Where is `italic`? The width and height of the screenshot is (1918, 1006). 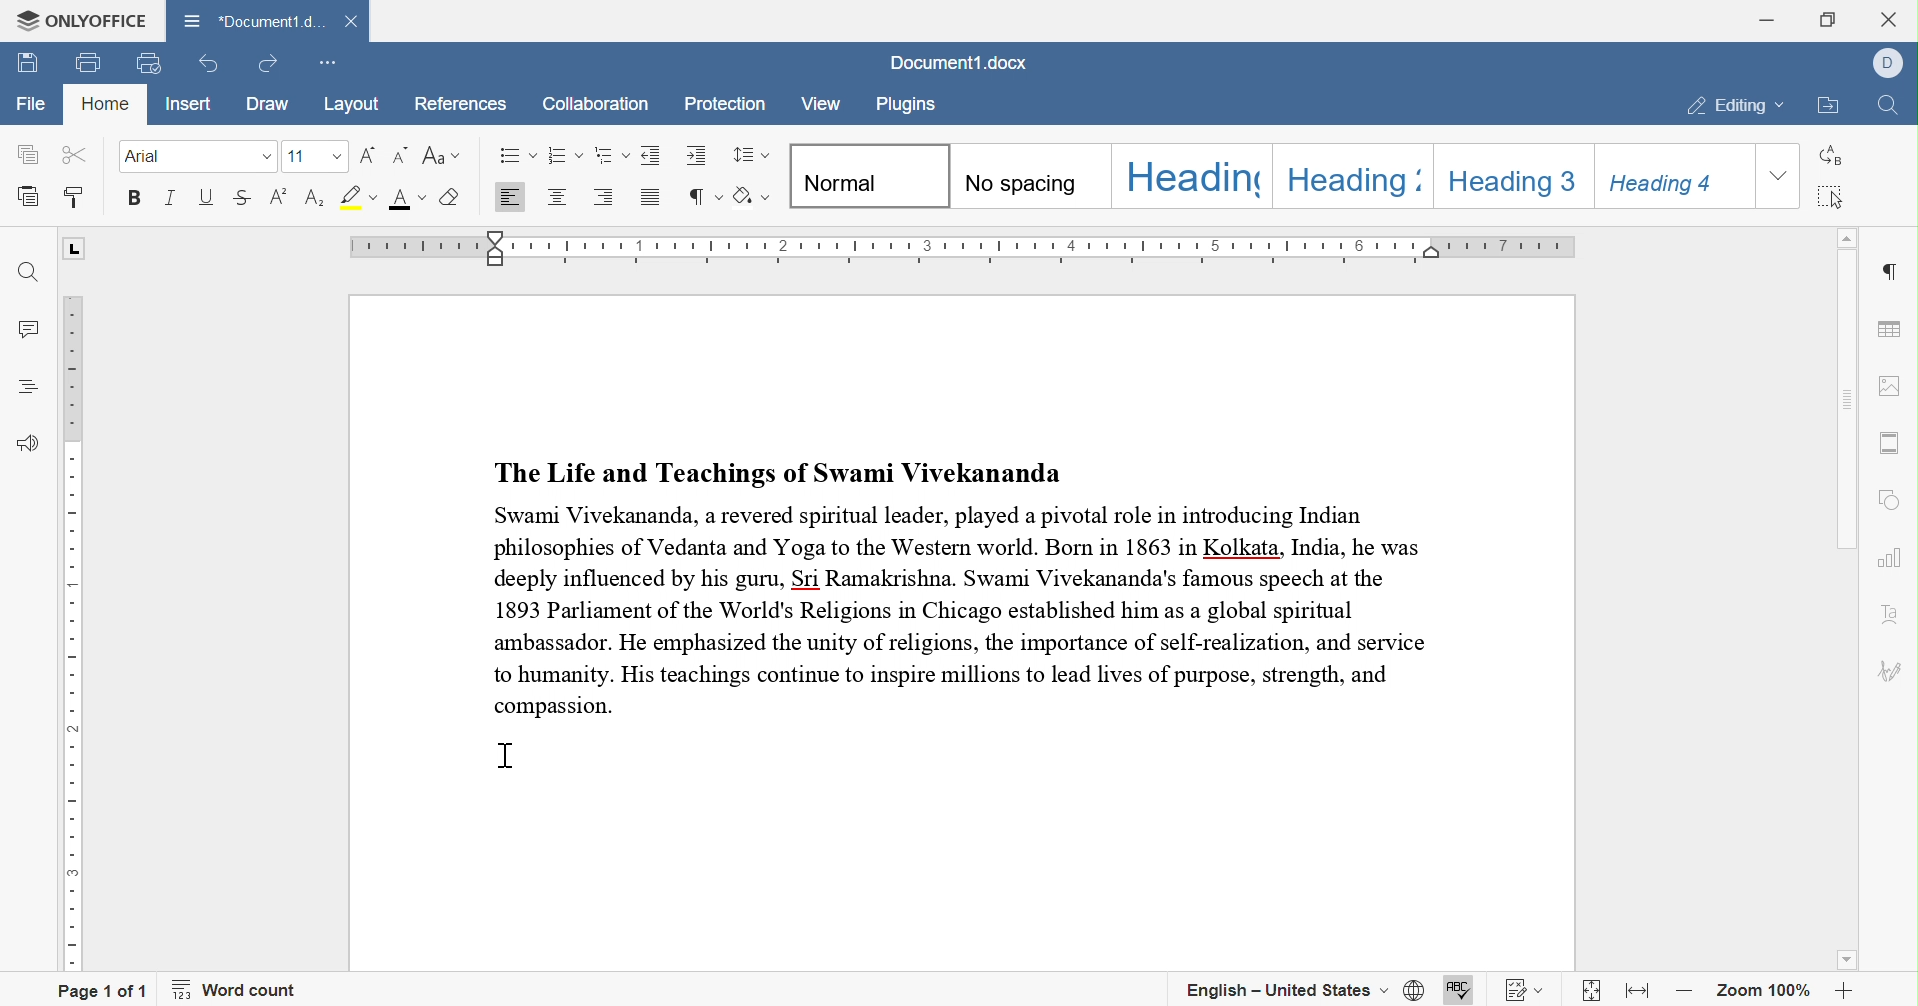
italic is located at coordinates (172, 198).